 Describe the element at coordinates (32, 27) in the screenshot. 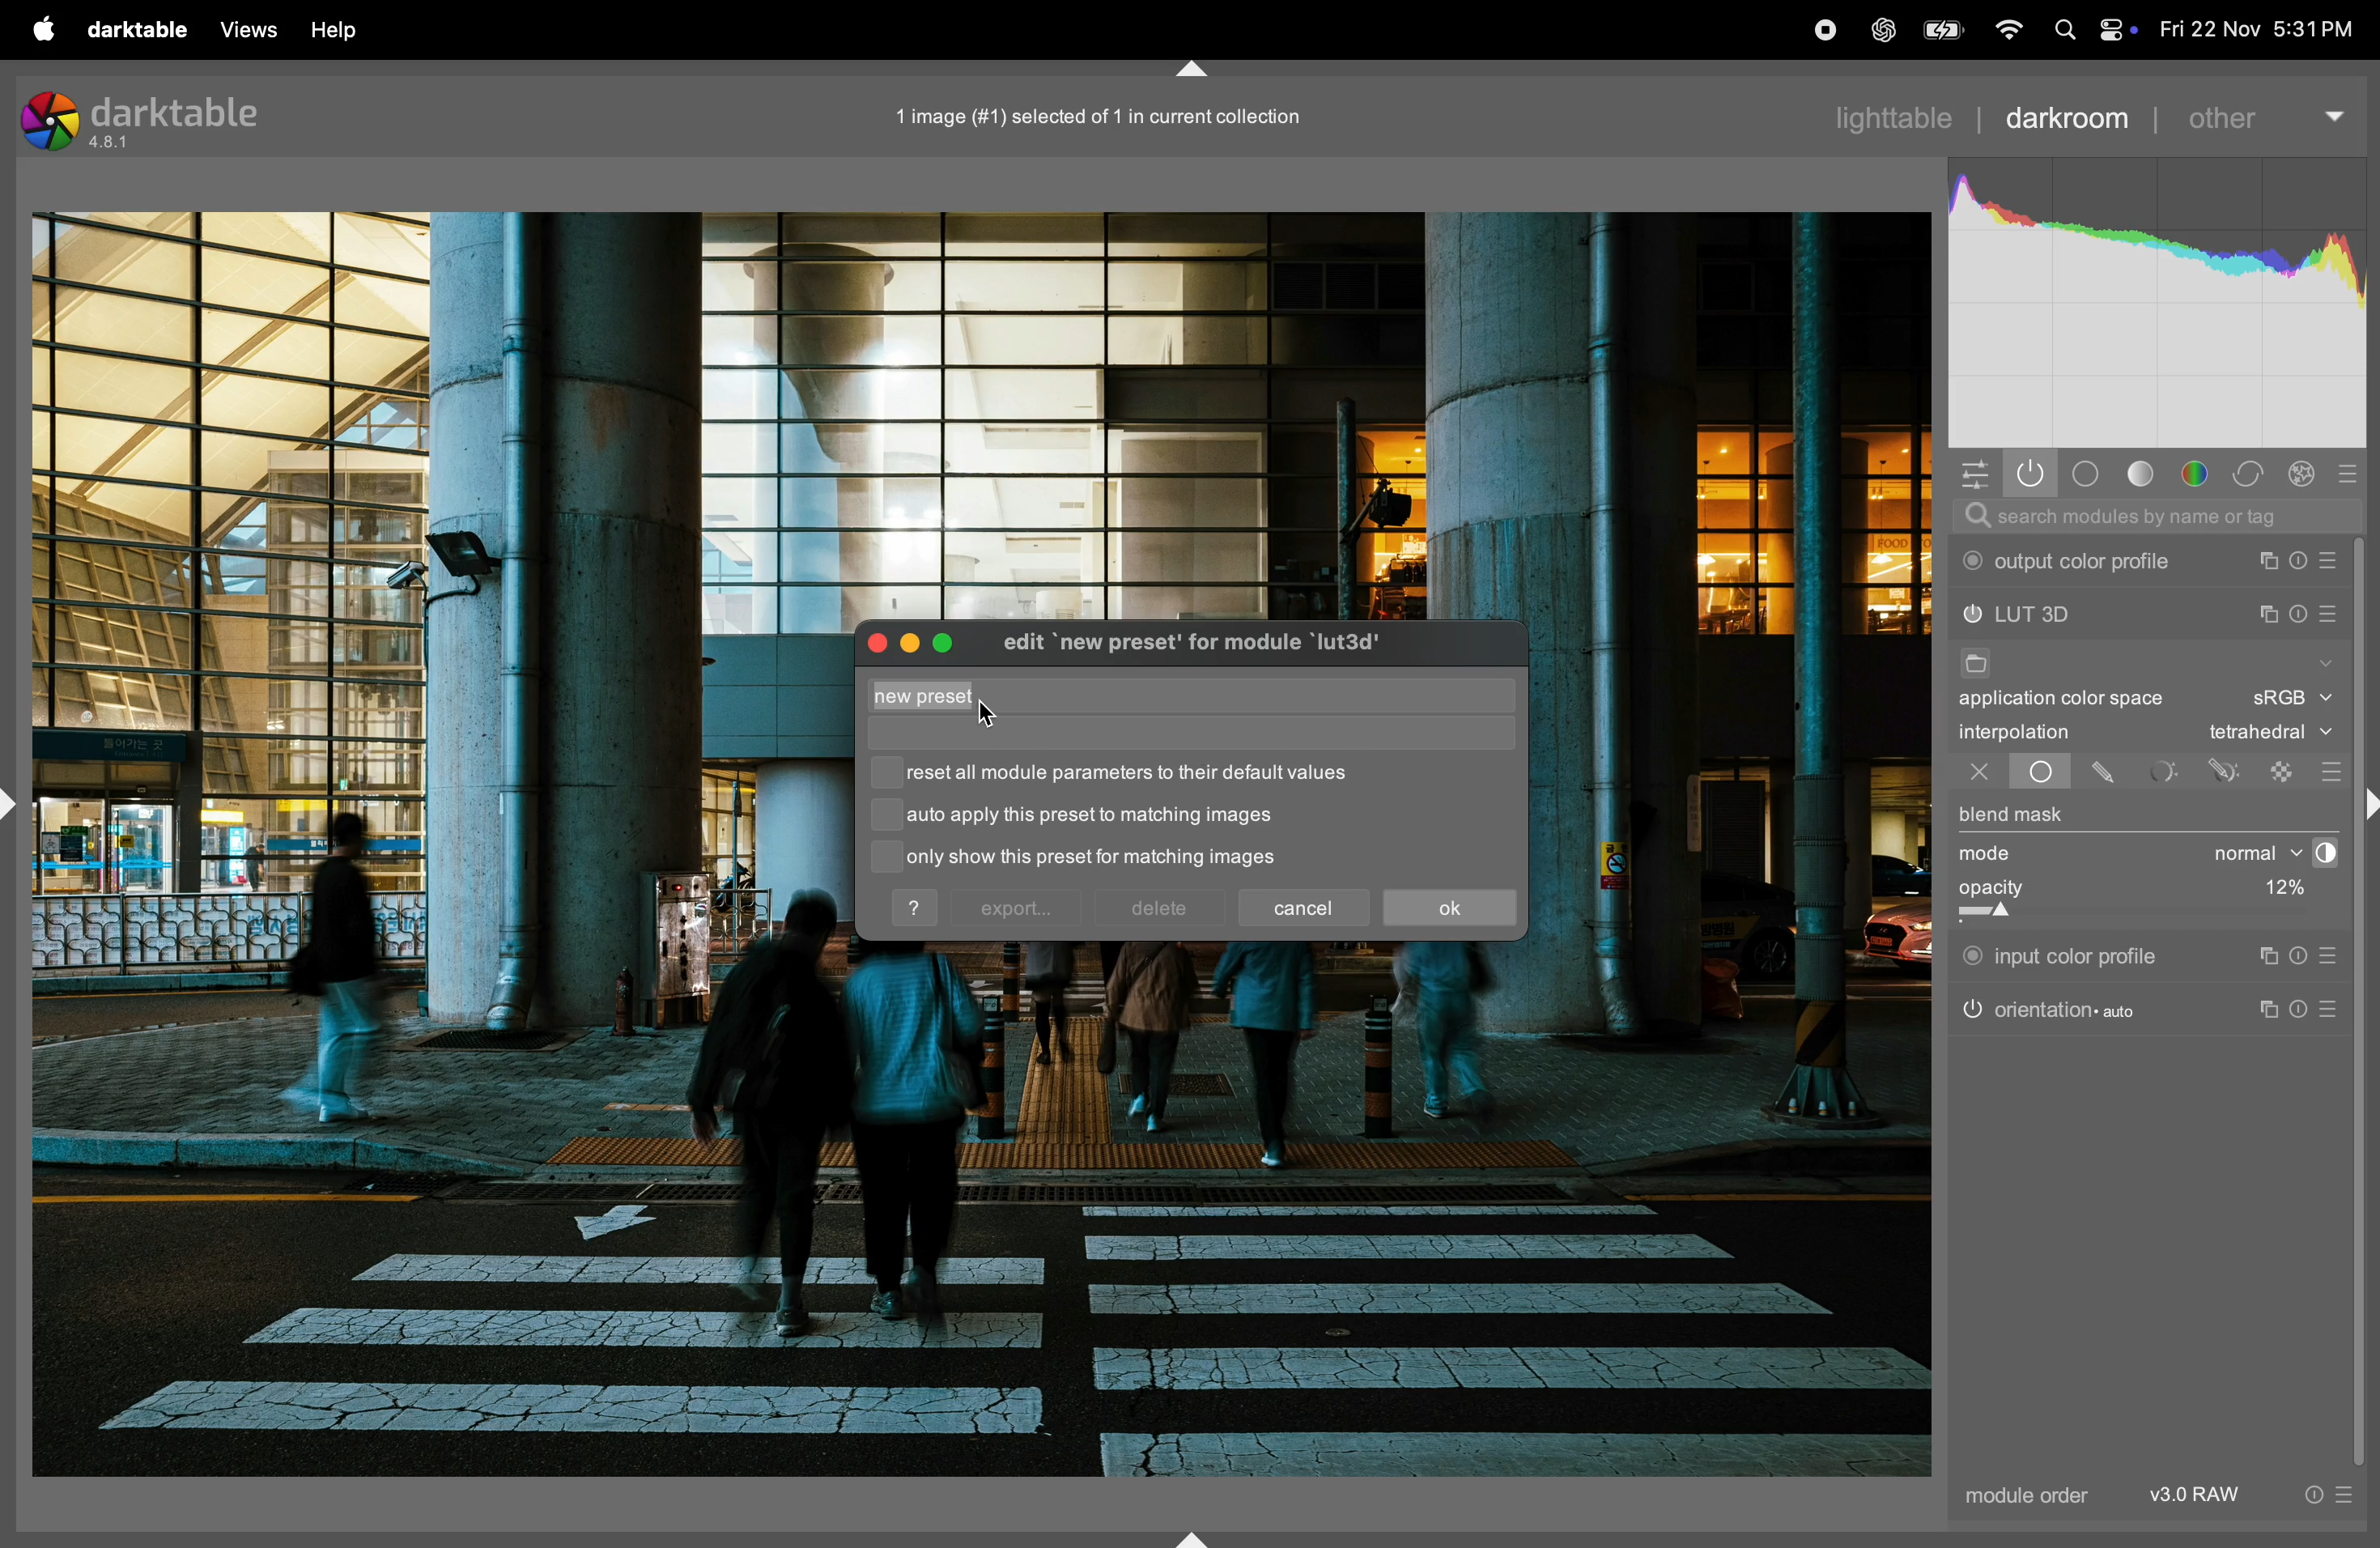

I see `apple menu` at that location.